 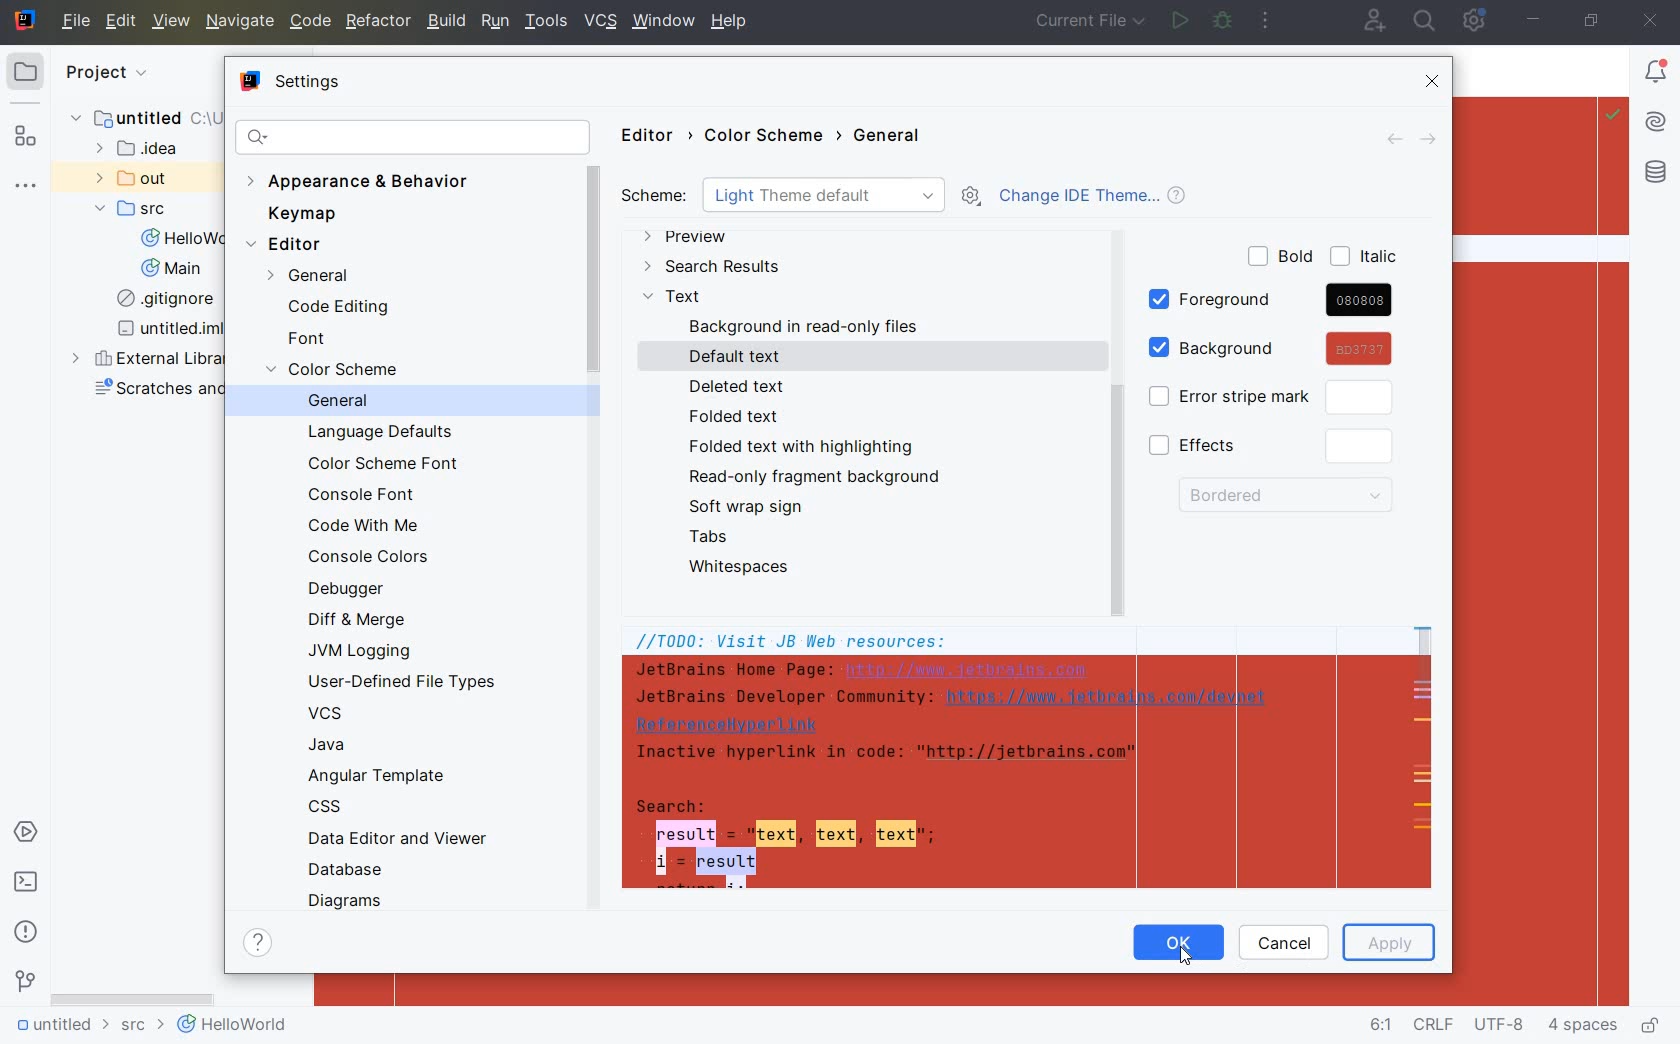 I want to click on external libraries, so click(x=151, y=359).